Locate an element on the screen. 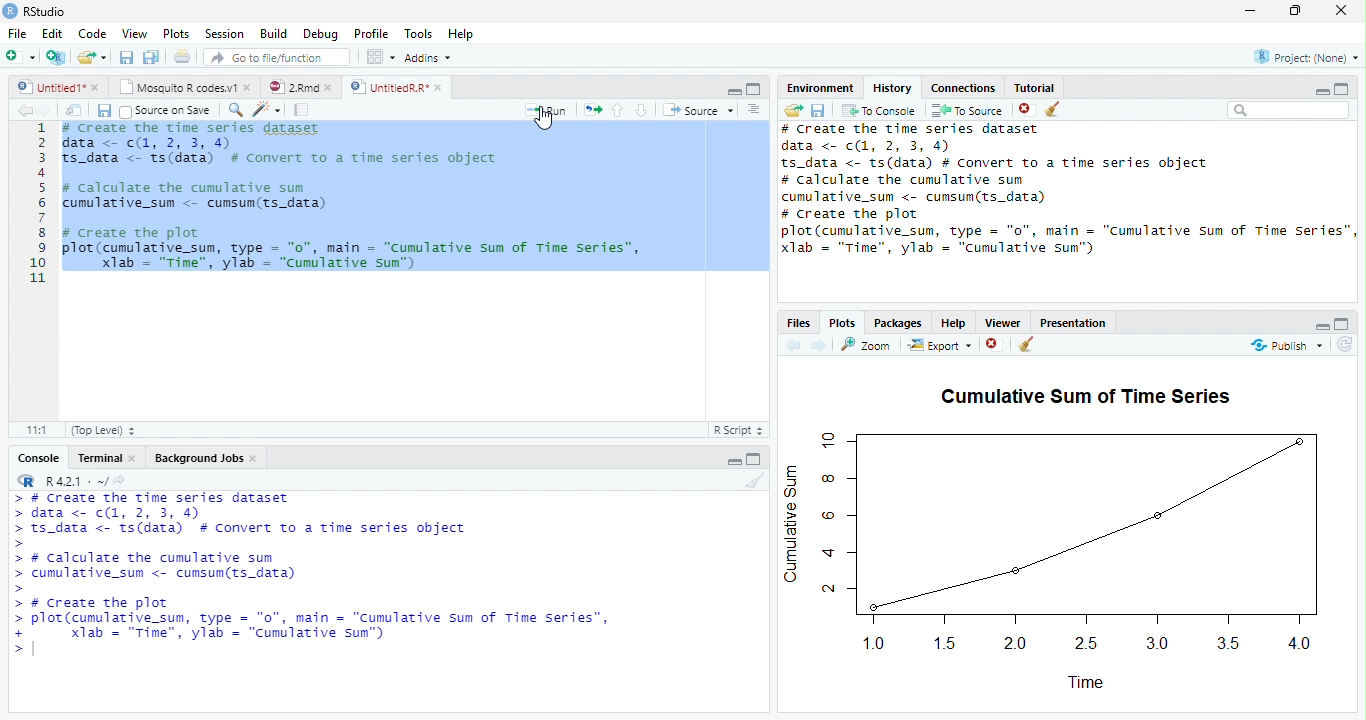  History is located at coordinates (890, 88).